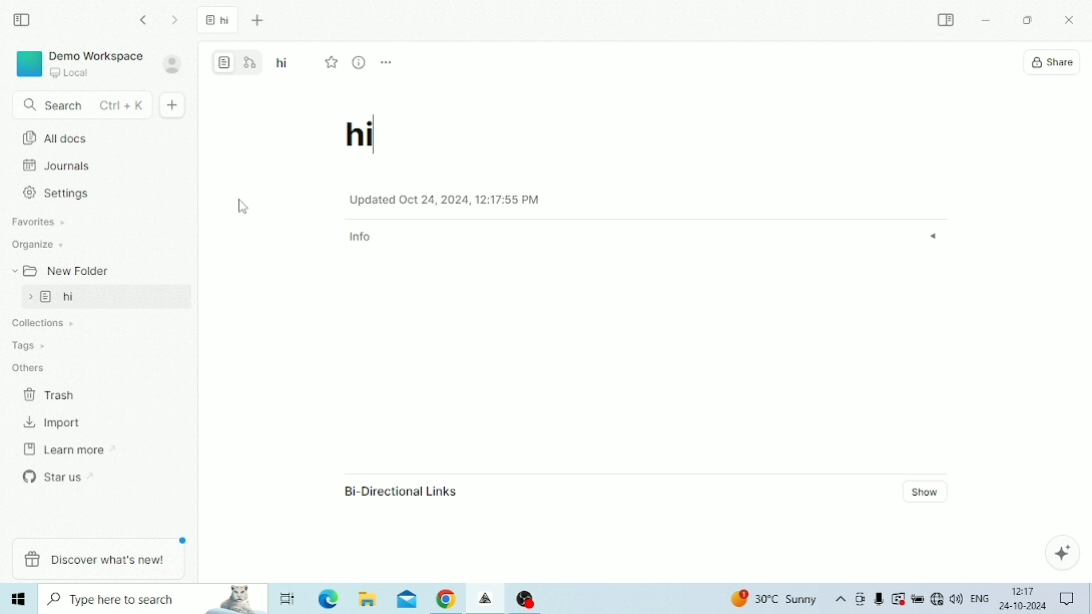 The image size is (1092, 614). Describe the element at coordinates (54, 423) in the screenshot. I see `Import` at that location.